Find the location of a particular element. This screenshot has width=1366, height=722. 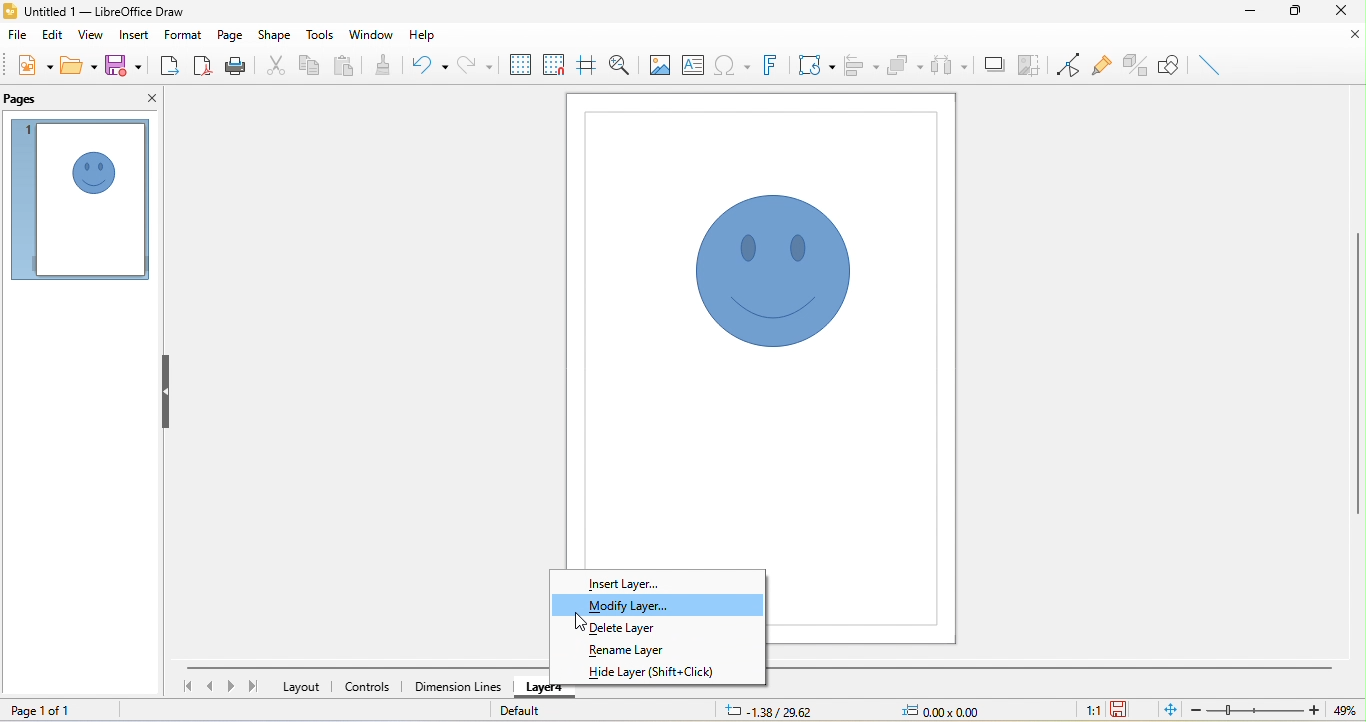

hide layer is located at coordinates (654, 673).